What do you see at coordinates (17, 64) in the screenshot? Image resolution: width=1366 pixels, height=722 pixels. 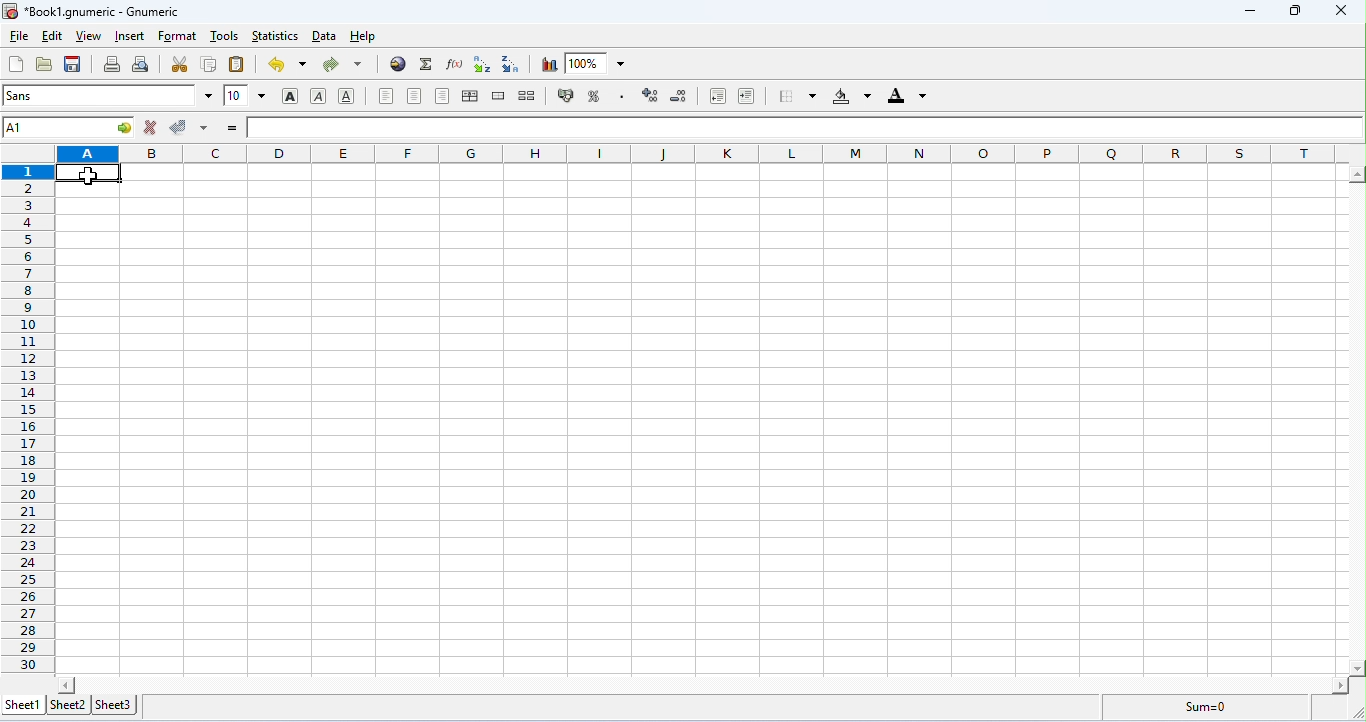 I see `new` at bounding box center [17, 64].